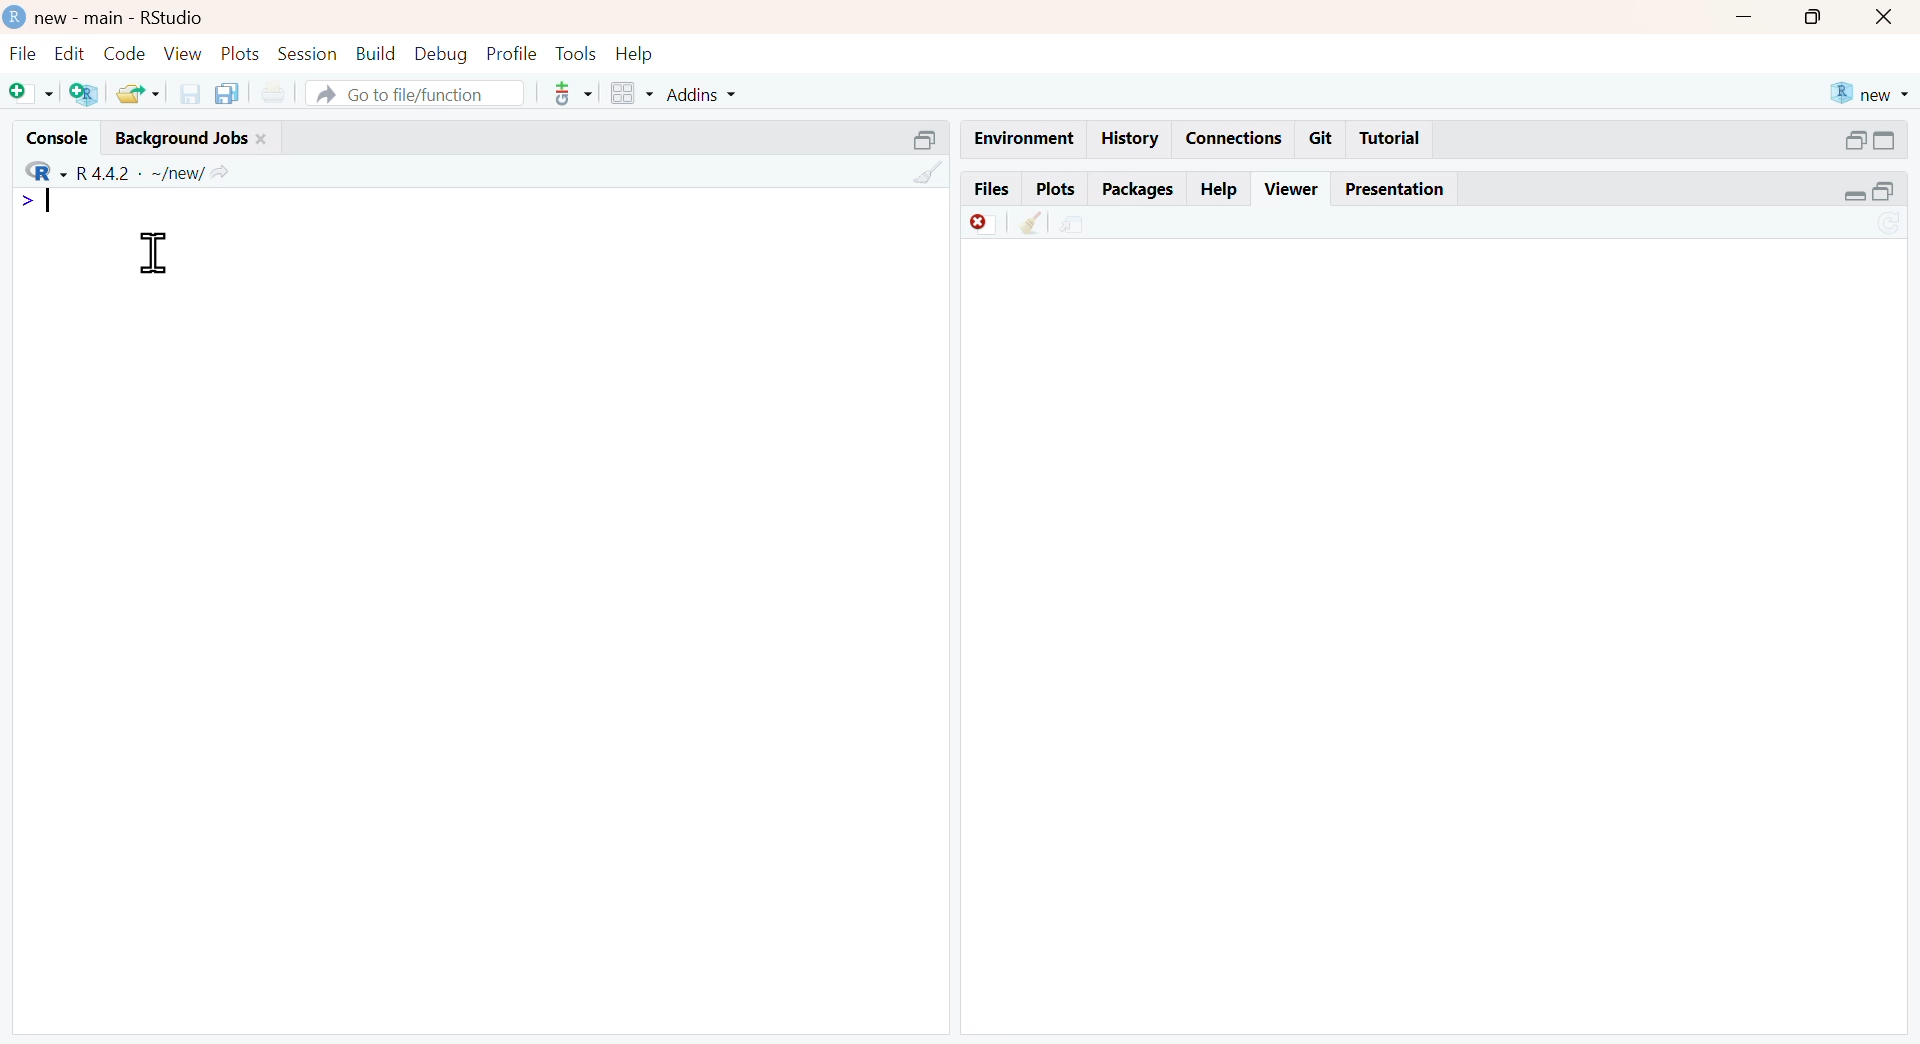  I want to click on help, so click(635, 54).